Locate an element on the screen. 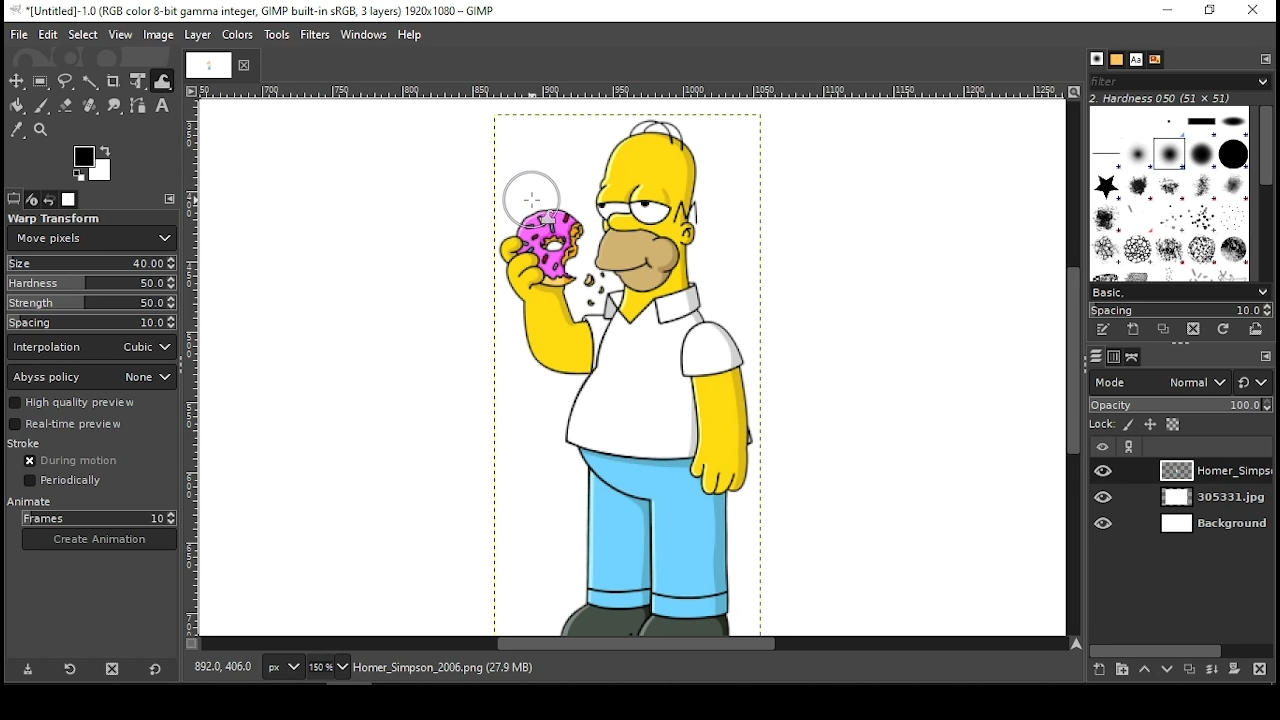 The image size is (1280, 720). create a new layer group is located at coordinates (1124, 671).